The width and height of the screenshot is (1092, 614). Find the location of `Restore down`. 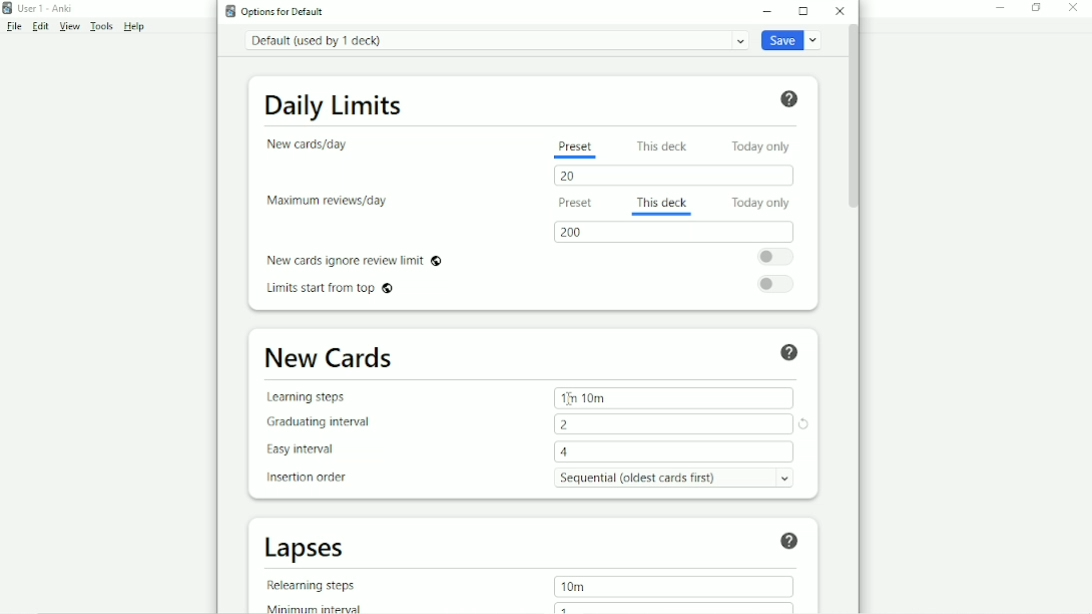

Restore down is located at coordinates (1036, 8).